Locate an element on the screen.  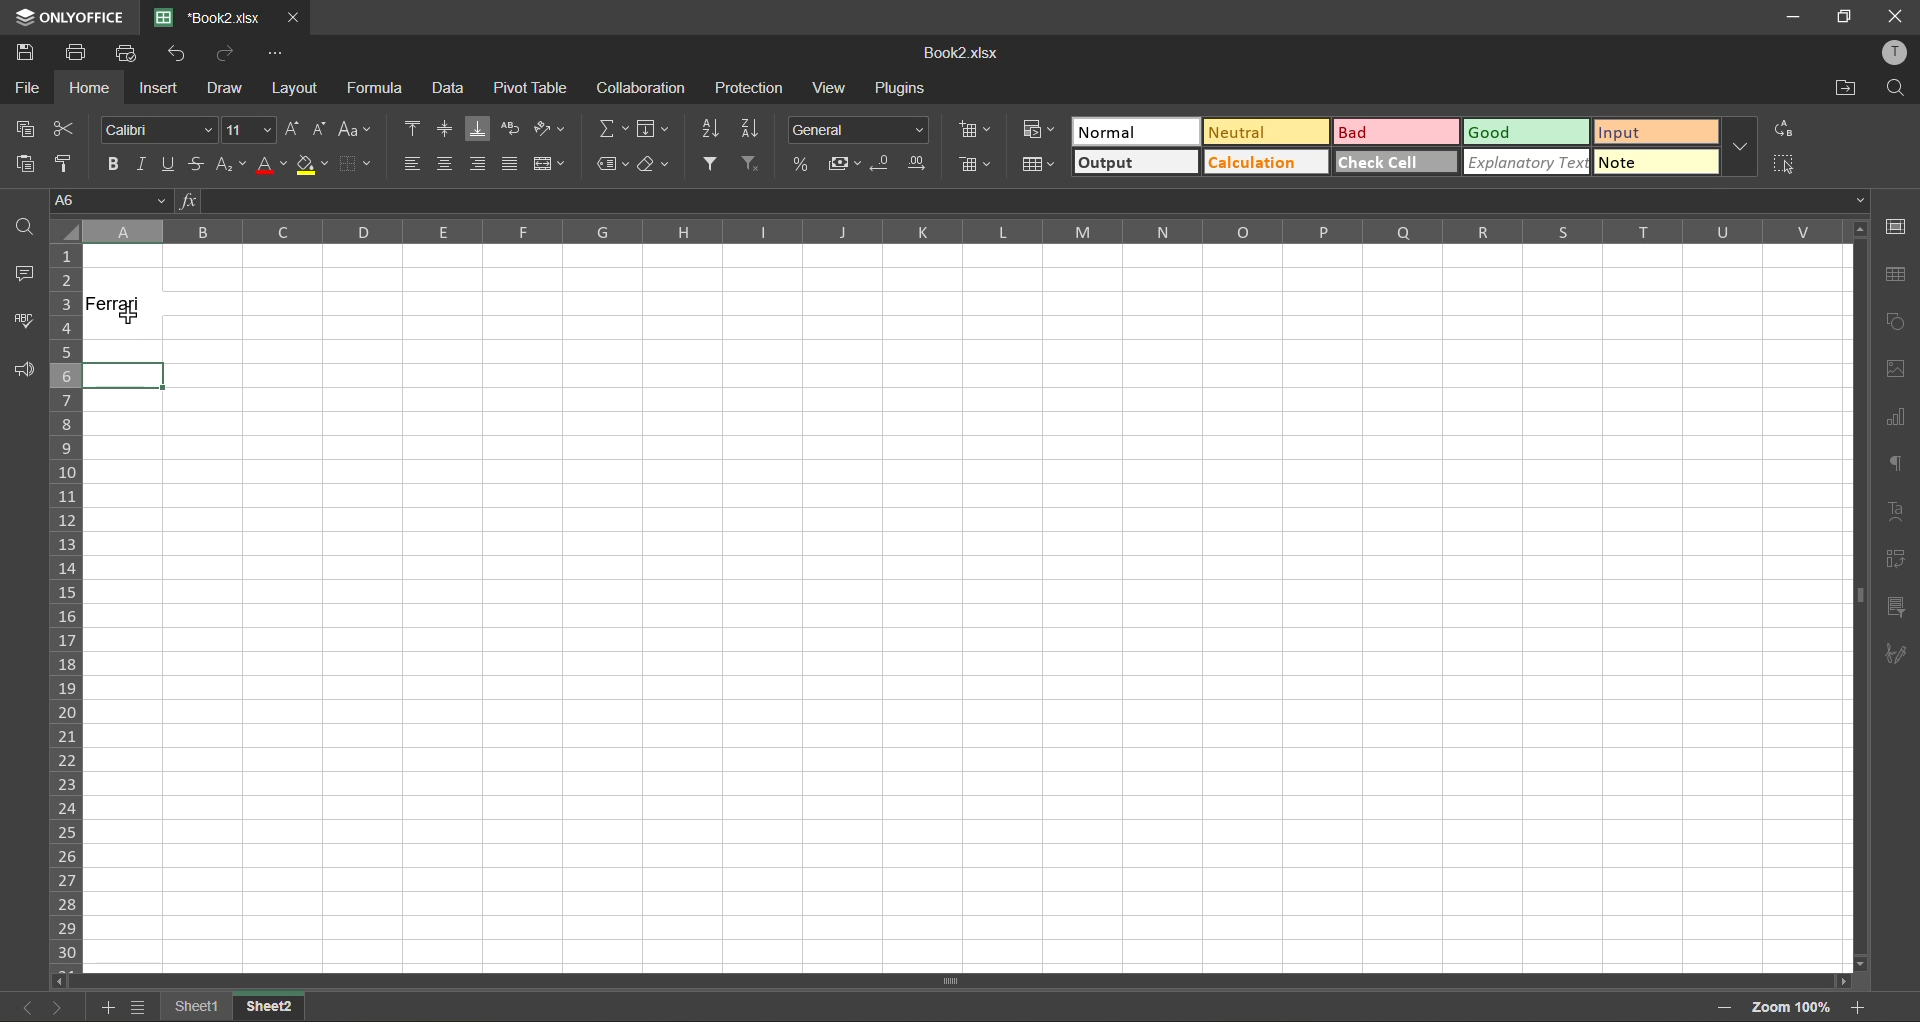
fill color is located at coordinates (307, 164).